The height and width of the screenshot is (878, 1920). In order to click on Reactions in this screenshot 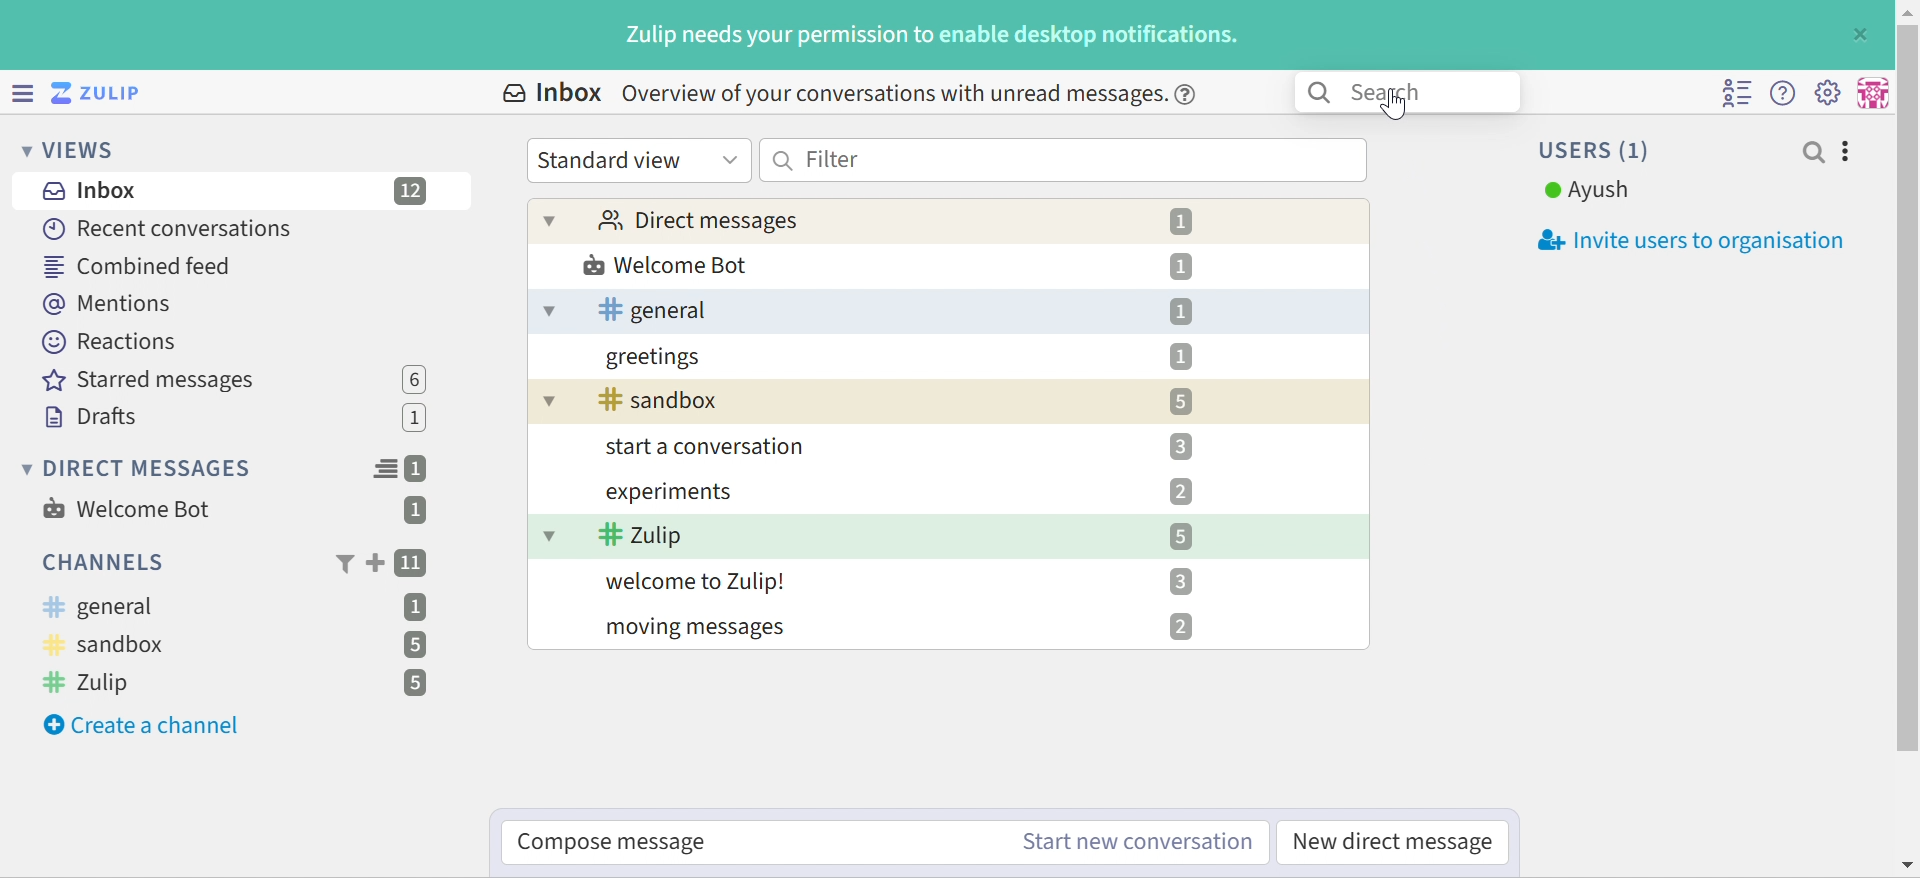, I will do `click(115, 342)`.